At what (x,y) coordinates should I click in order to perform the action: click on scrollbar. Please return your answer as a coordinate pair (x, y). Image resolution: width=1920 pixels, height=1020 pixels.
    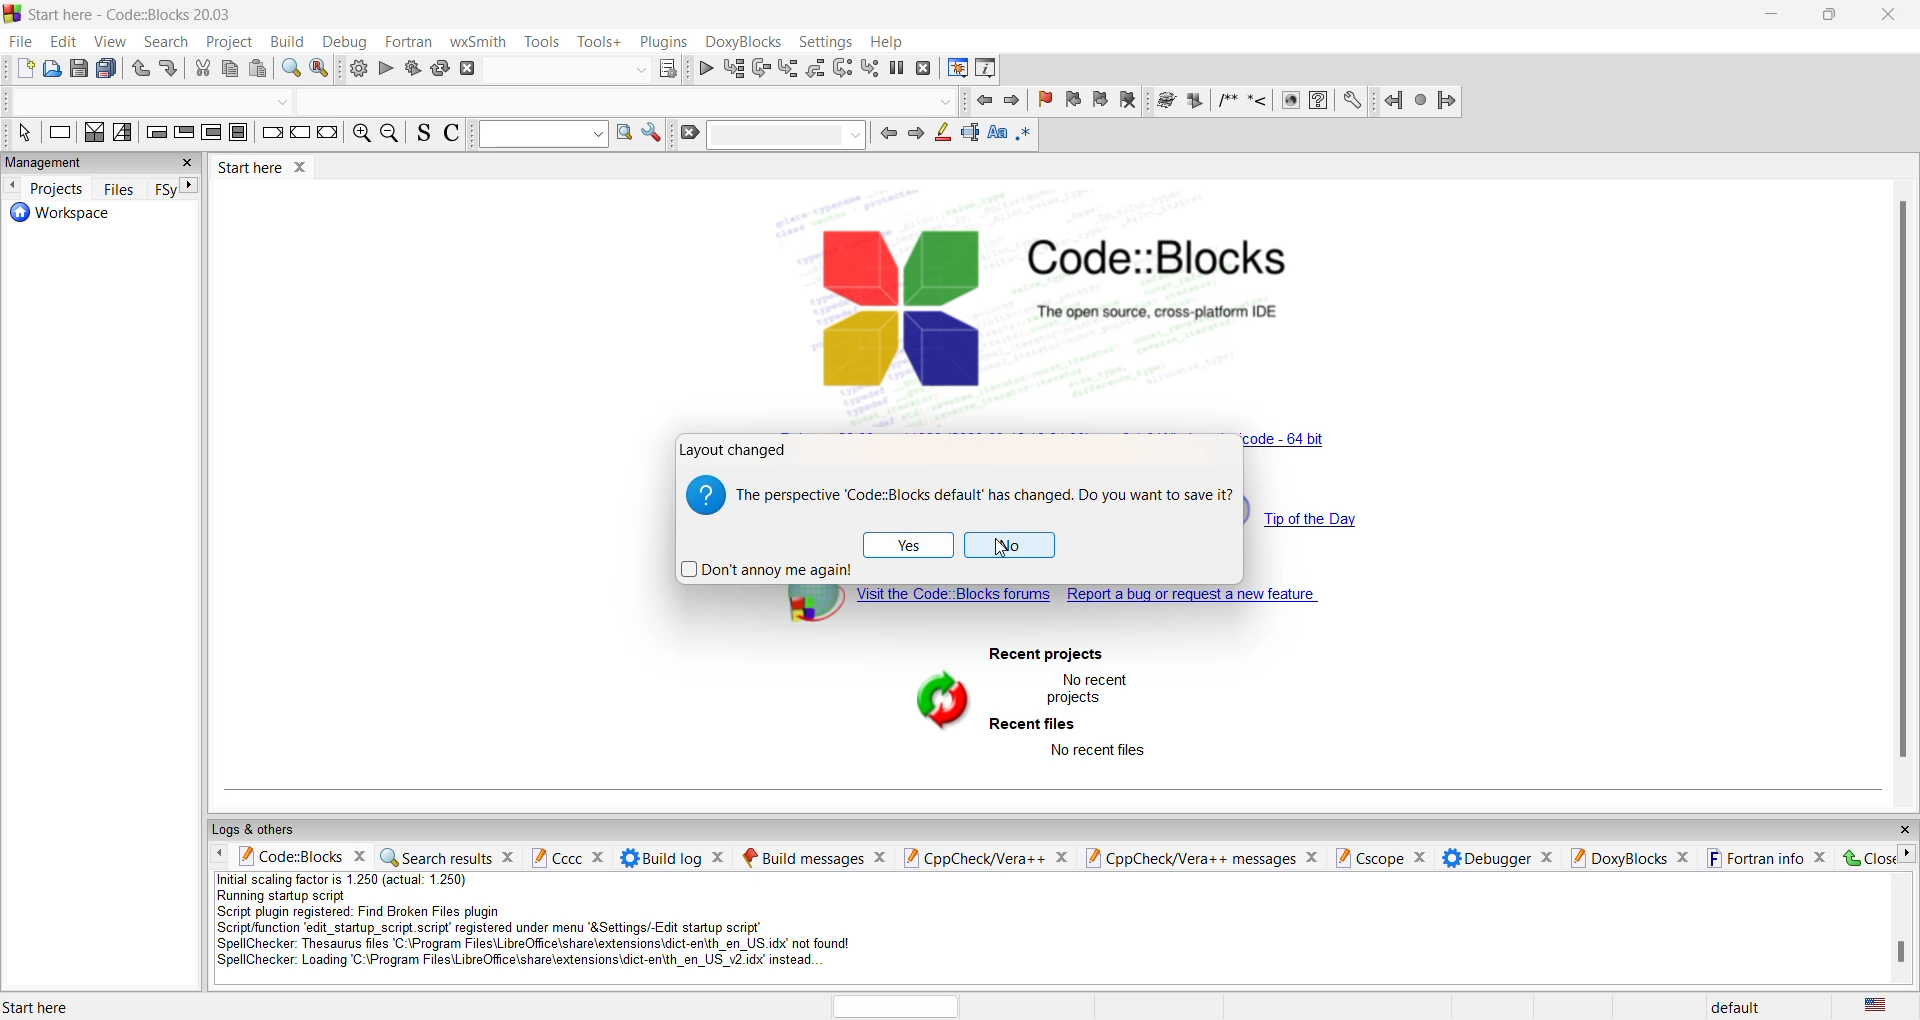
    Looking at the image, I should click on (1897, 954).